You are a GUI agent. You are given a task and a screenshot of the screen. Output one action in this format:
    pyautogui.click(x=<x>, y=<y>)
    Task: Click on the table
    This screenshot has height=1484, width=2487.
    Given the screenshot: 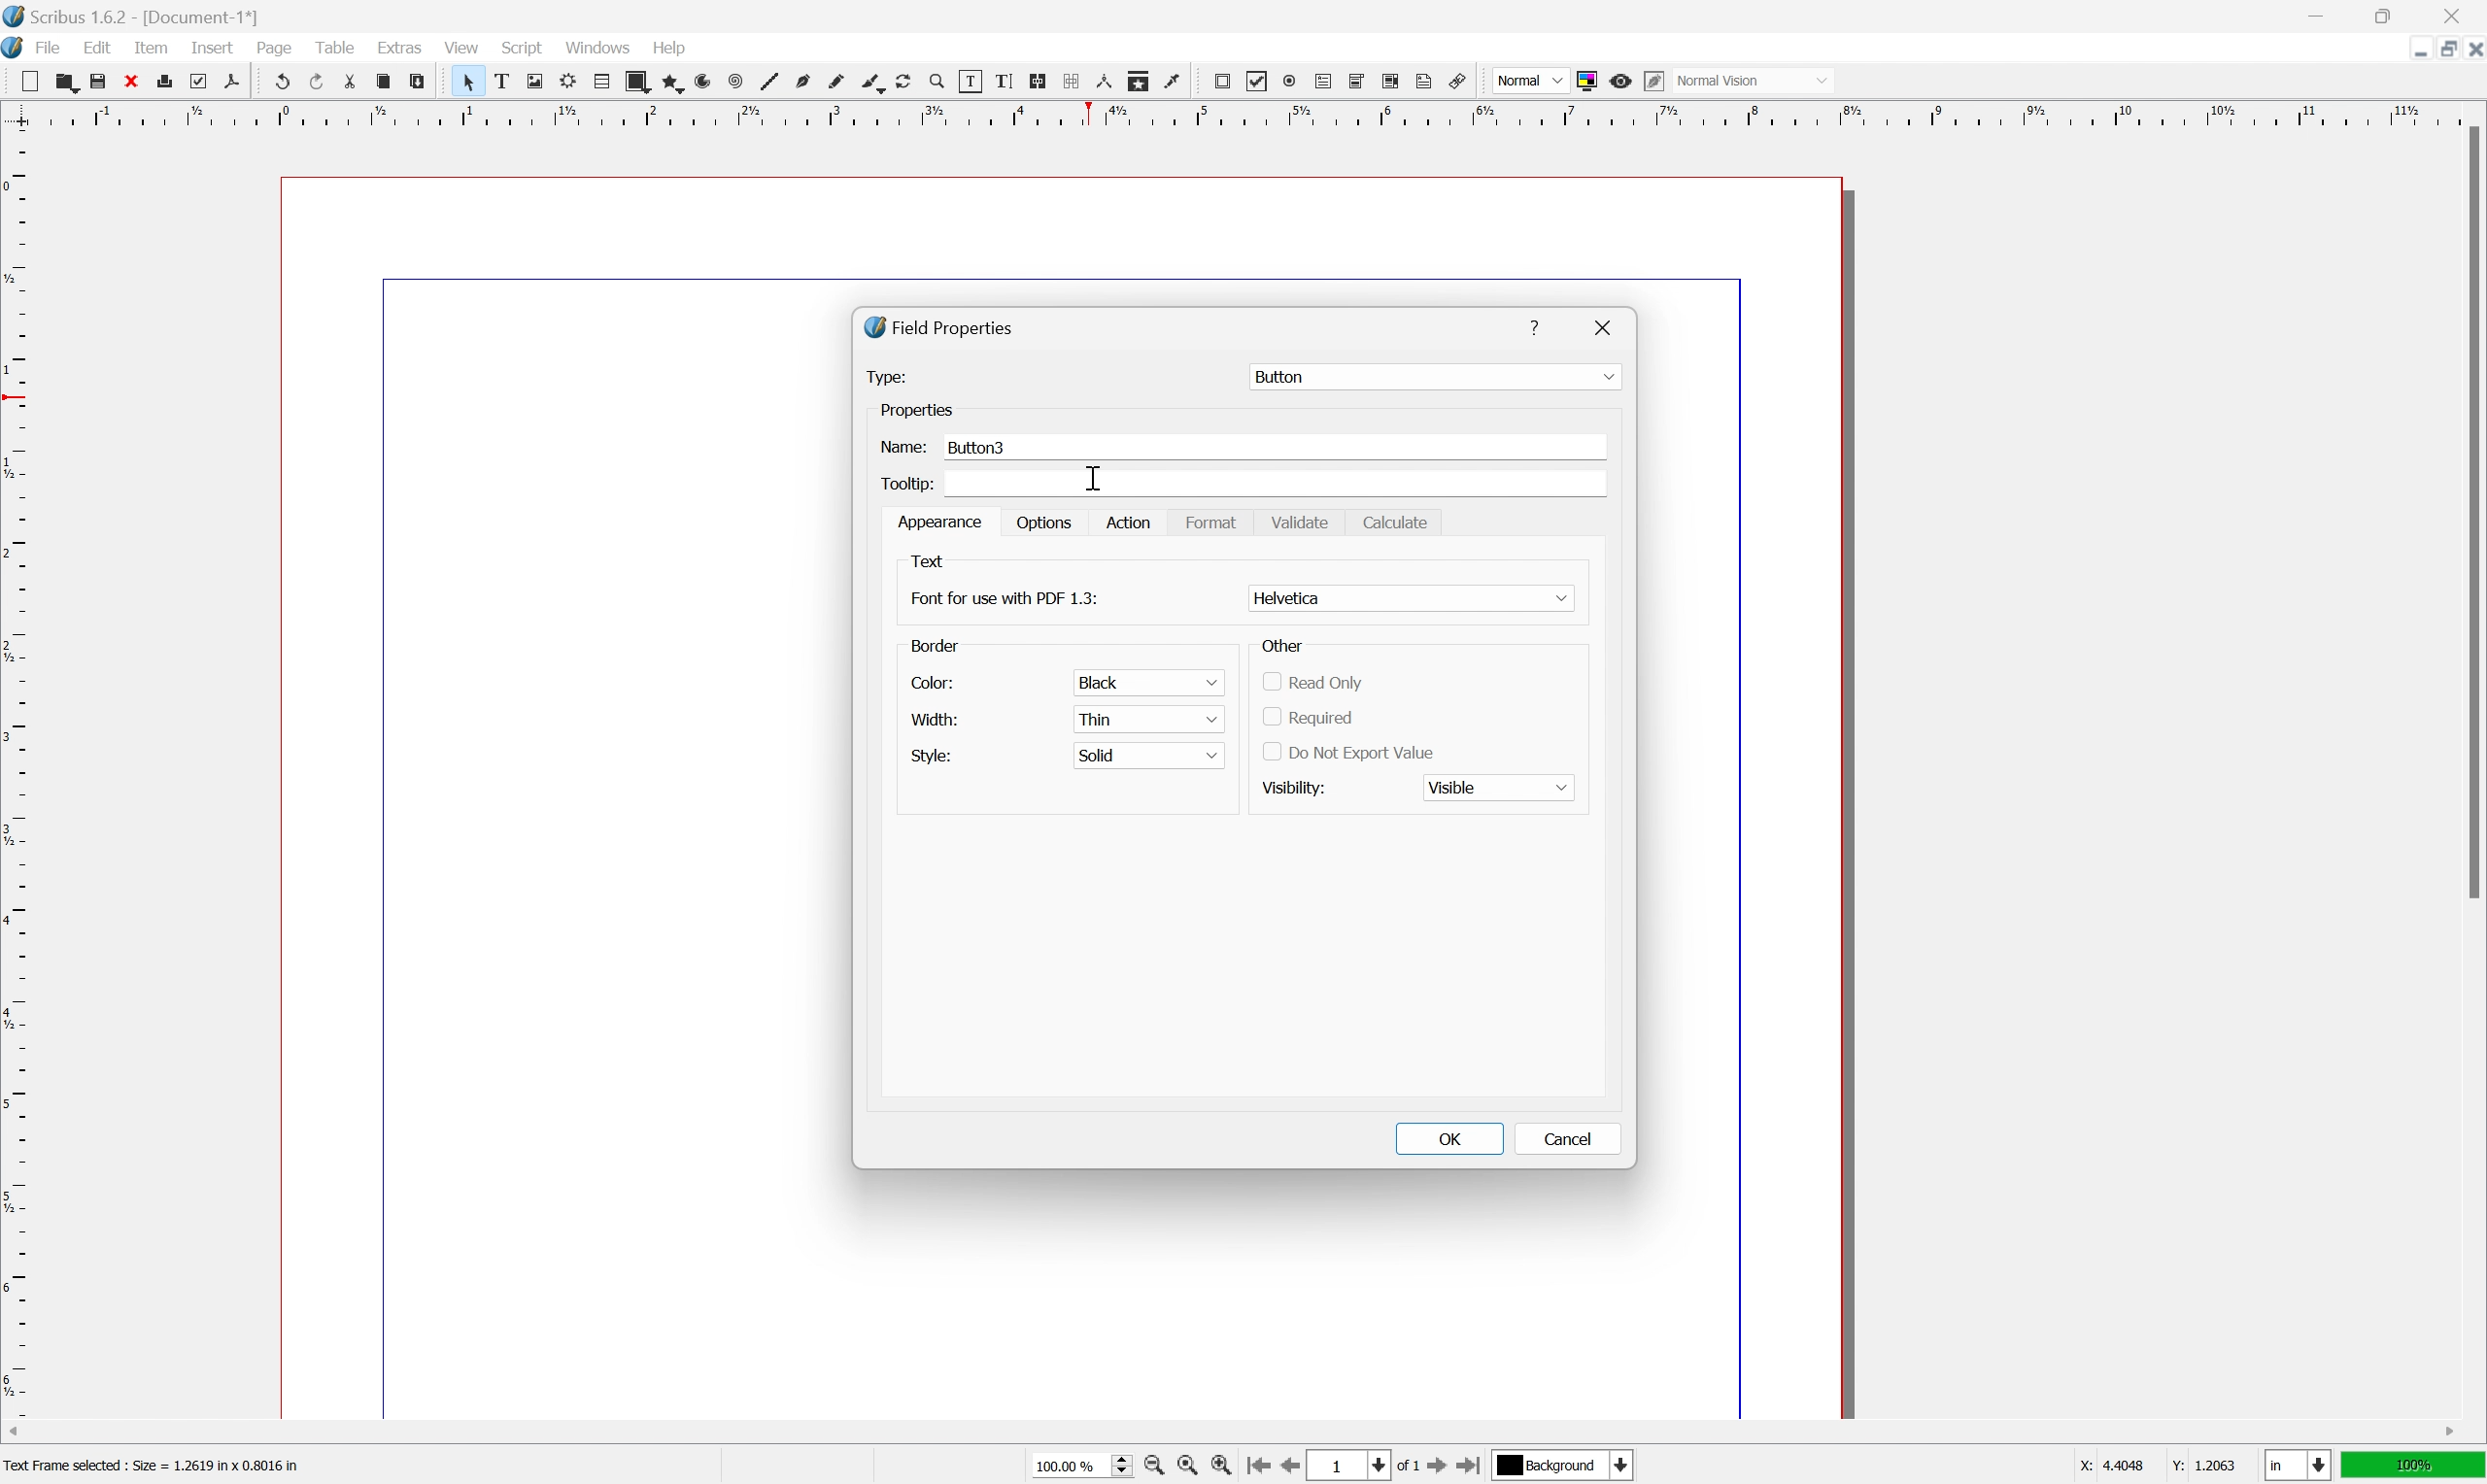 What is the action you would take?
    pyautogui.click(x=600, y=82)
    